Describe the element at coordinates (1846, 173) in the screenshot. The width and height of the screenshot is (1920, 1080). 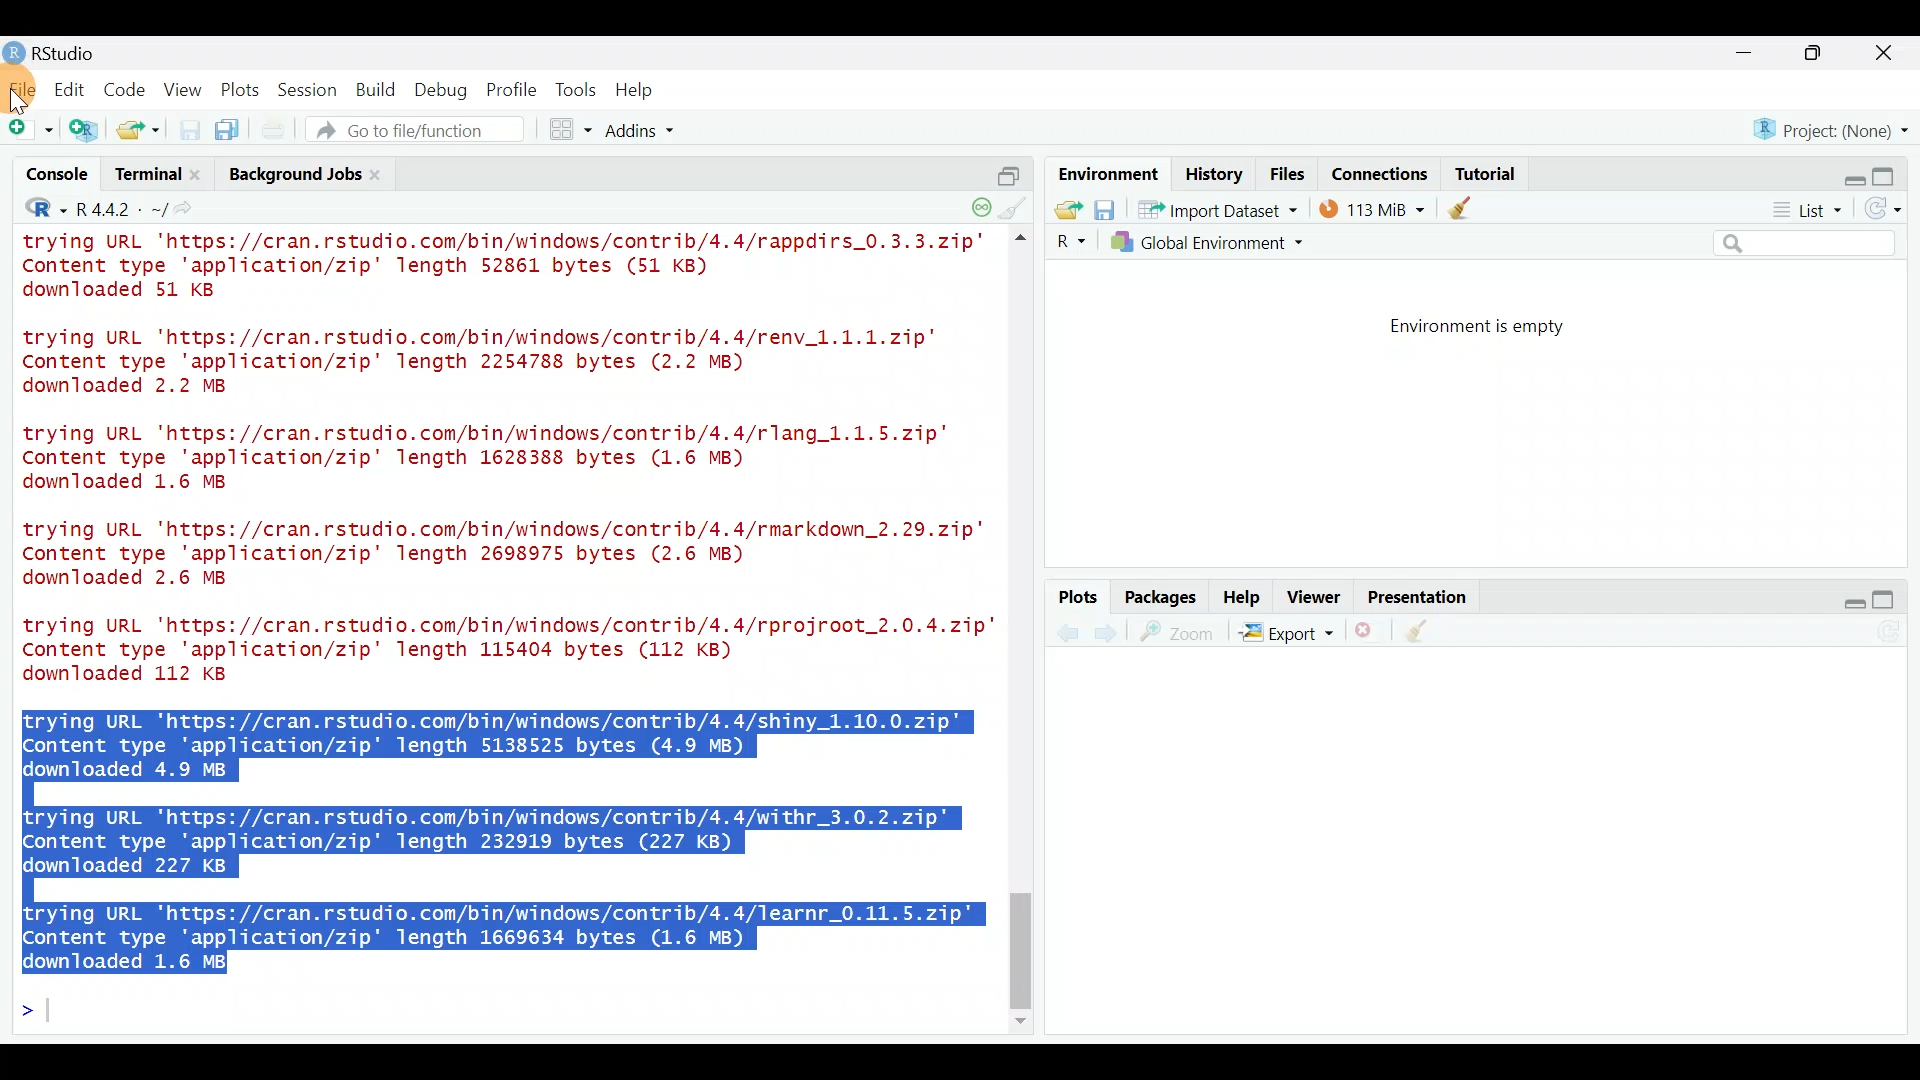
I see `Restore down` at that location.